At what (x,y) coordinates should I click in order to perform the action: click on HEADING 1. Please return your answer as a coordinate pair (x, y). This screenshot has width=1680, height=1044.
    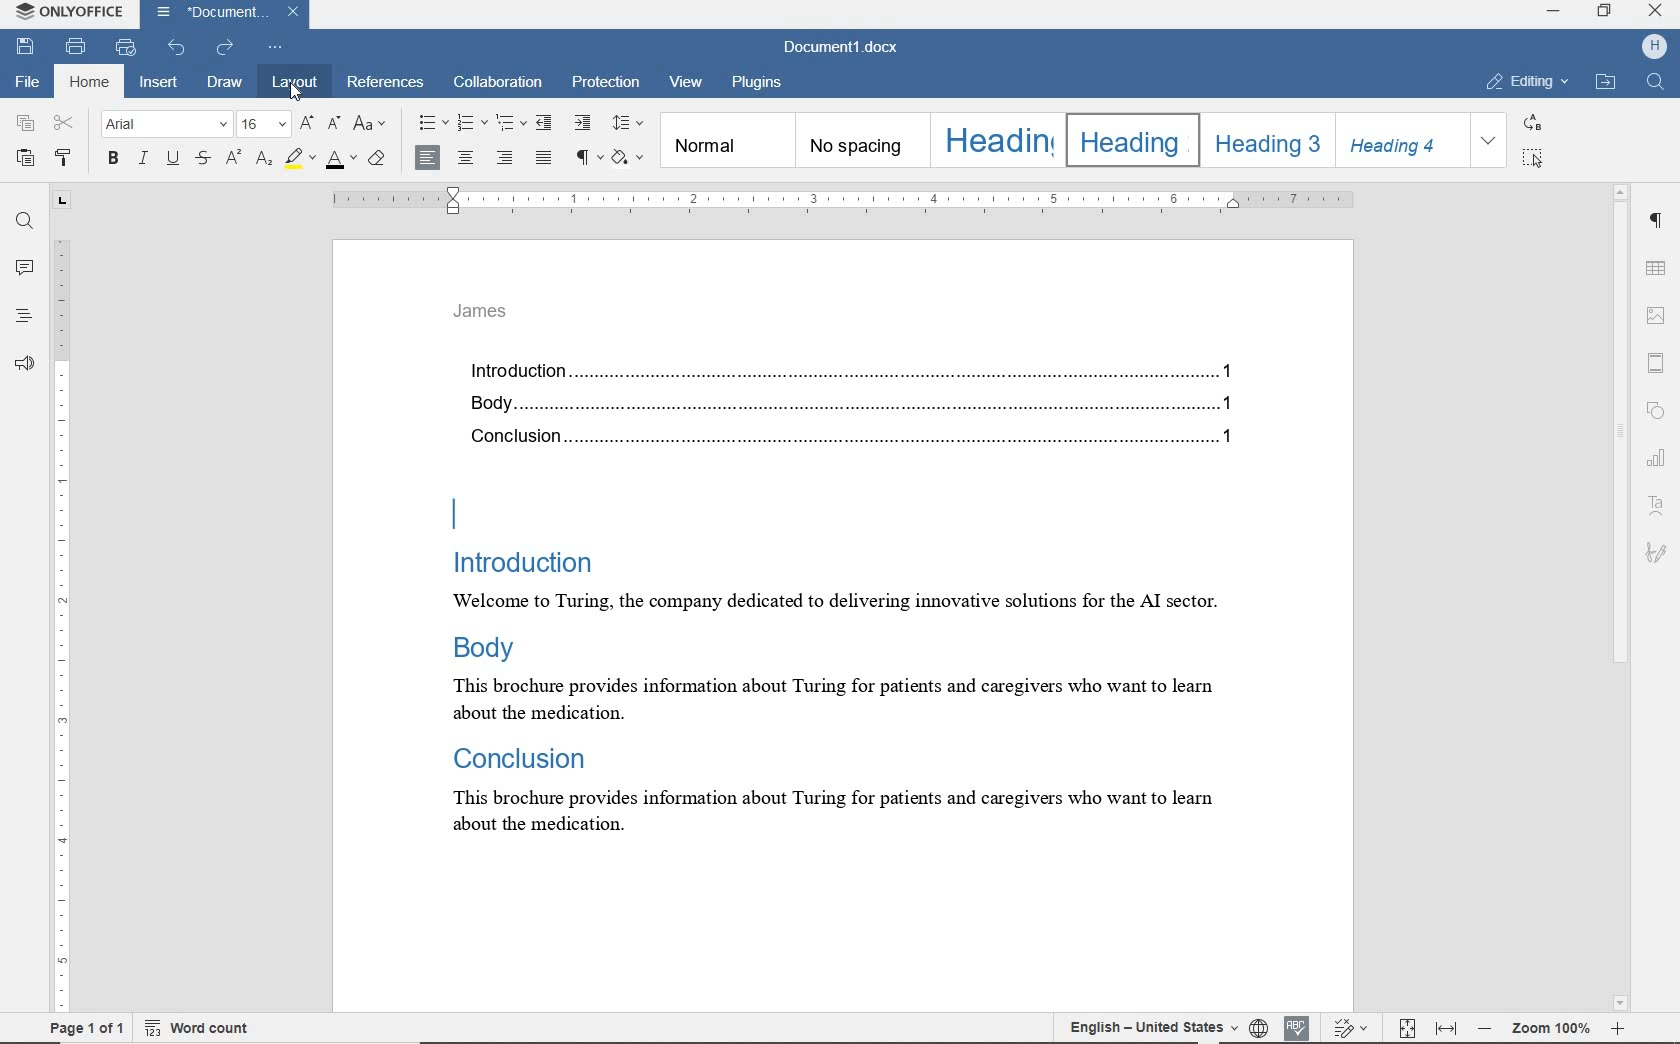
    Looking at the image, I should click on (998, 141).